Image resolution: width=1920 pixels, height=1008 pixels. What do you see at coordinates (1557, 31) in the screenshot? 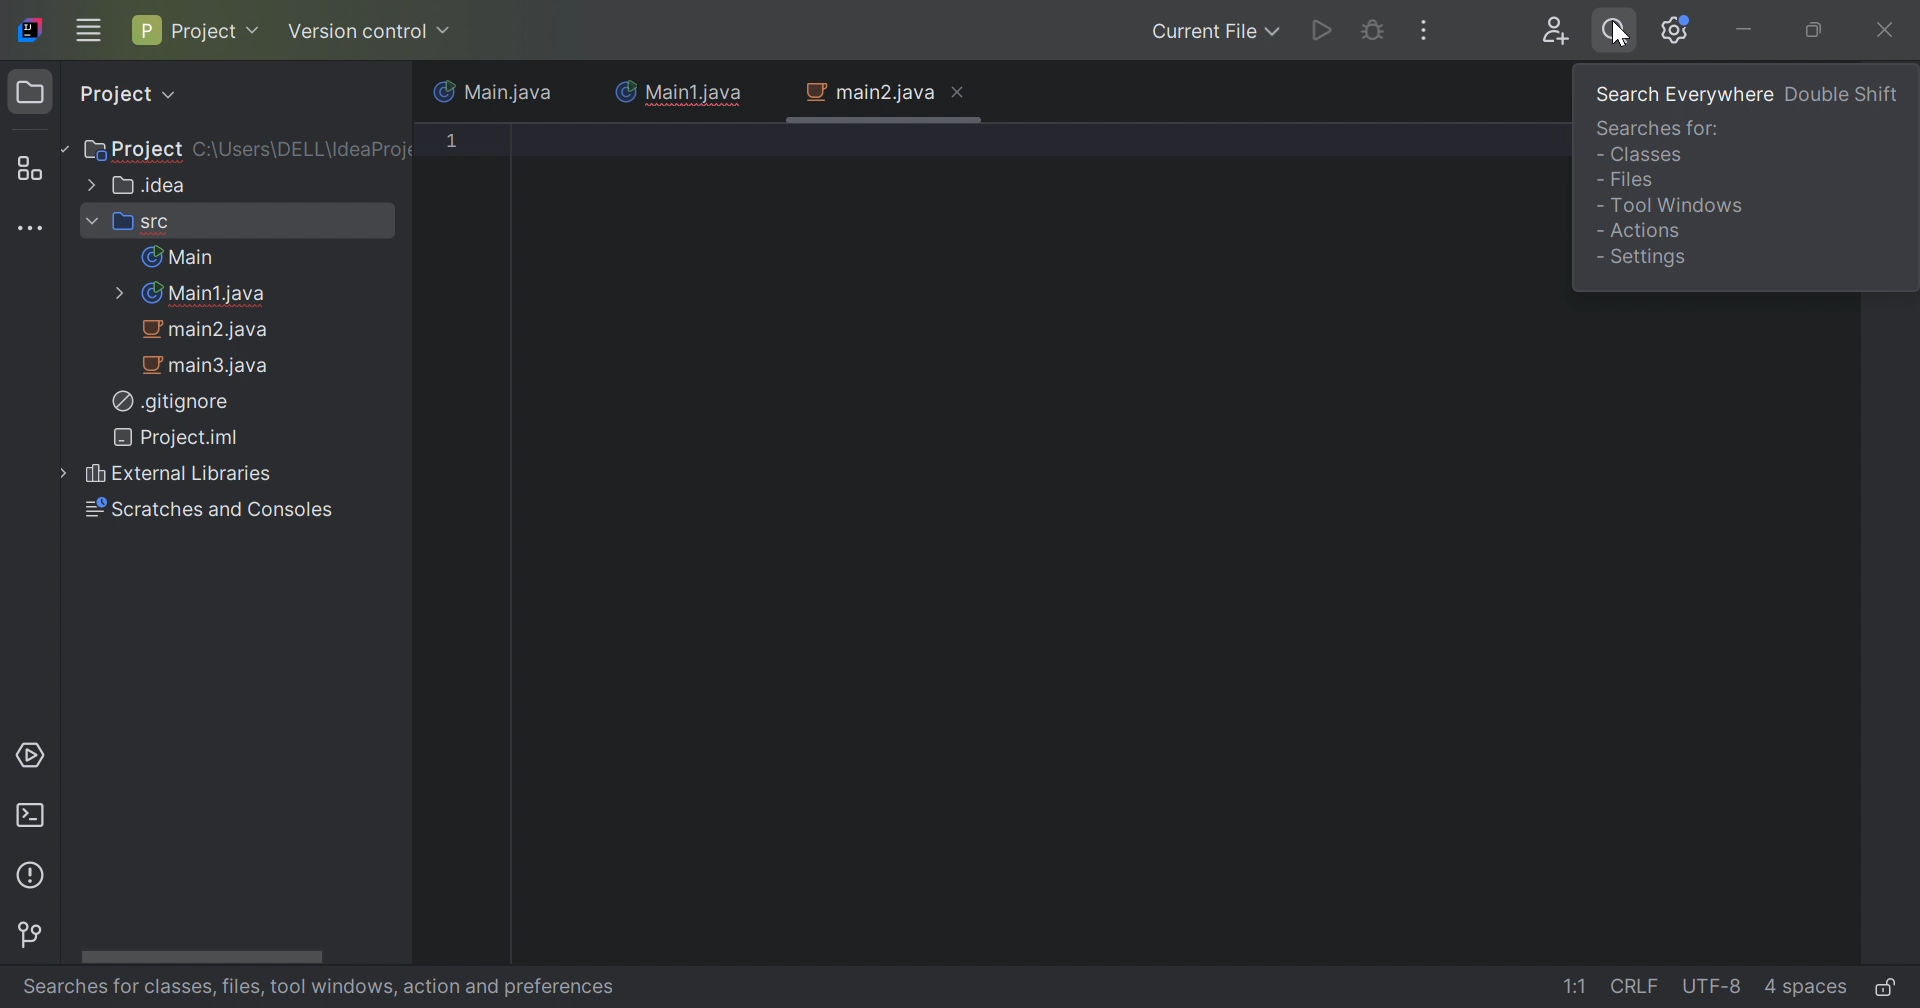
I see `Code with me` at bounding box center [1557, 31].